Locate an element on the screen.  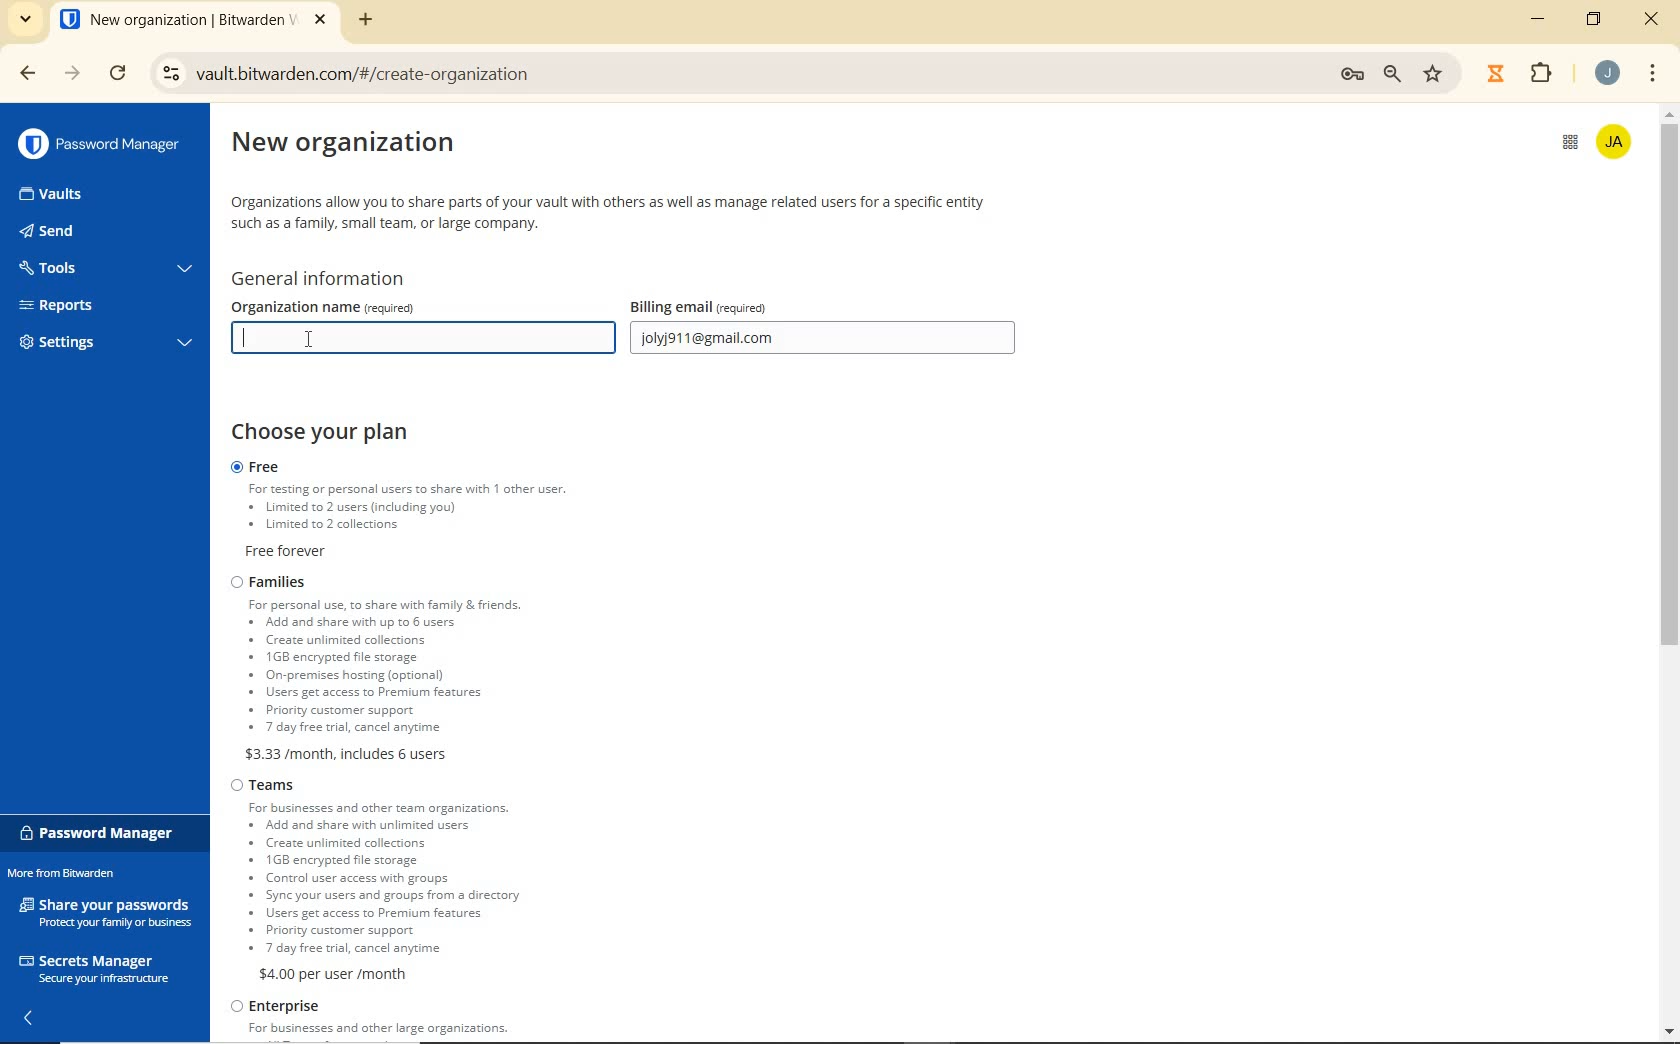
collapse is located at coordinates (31, 1017).